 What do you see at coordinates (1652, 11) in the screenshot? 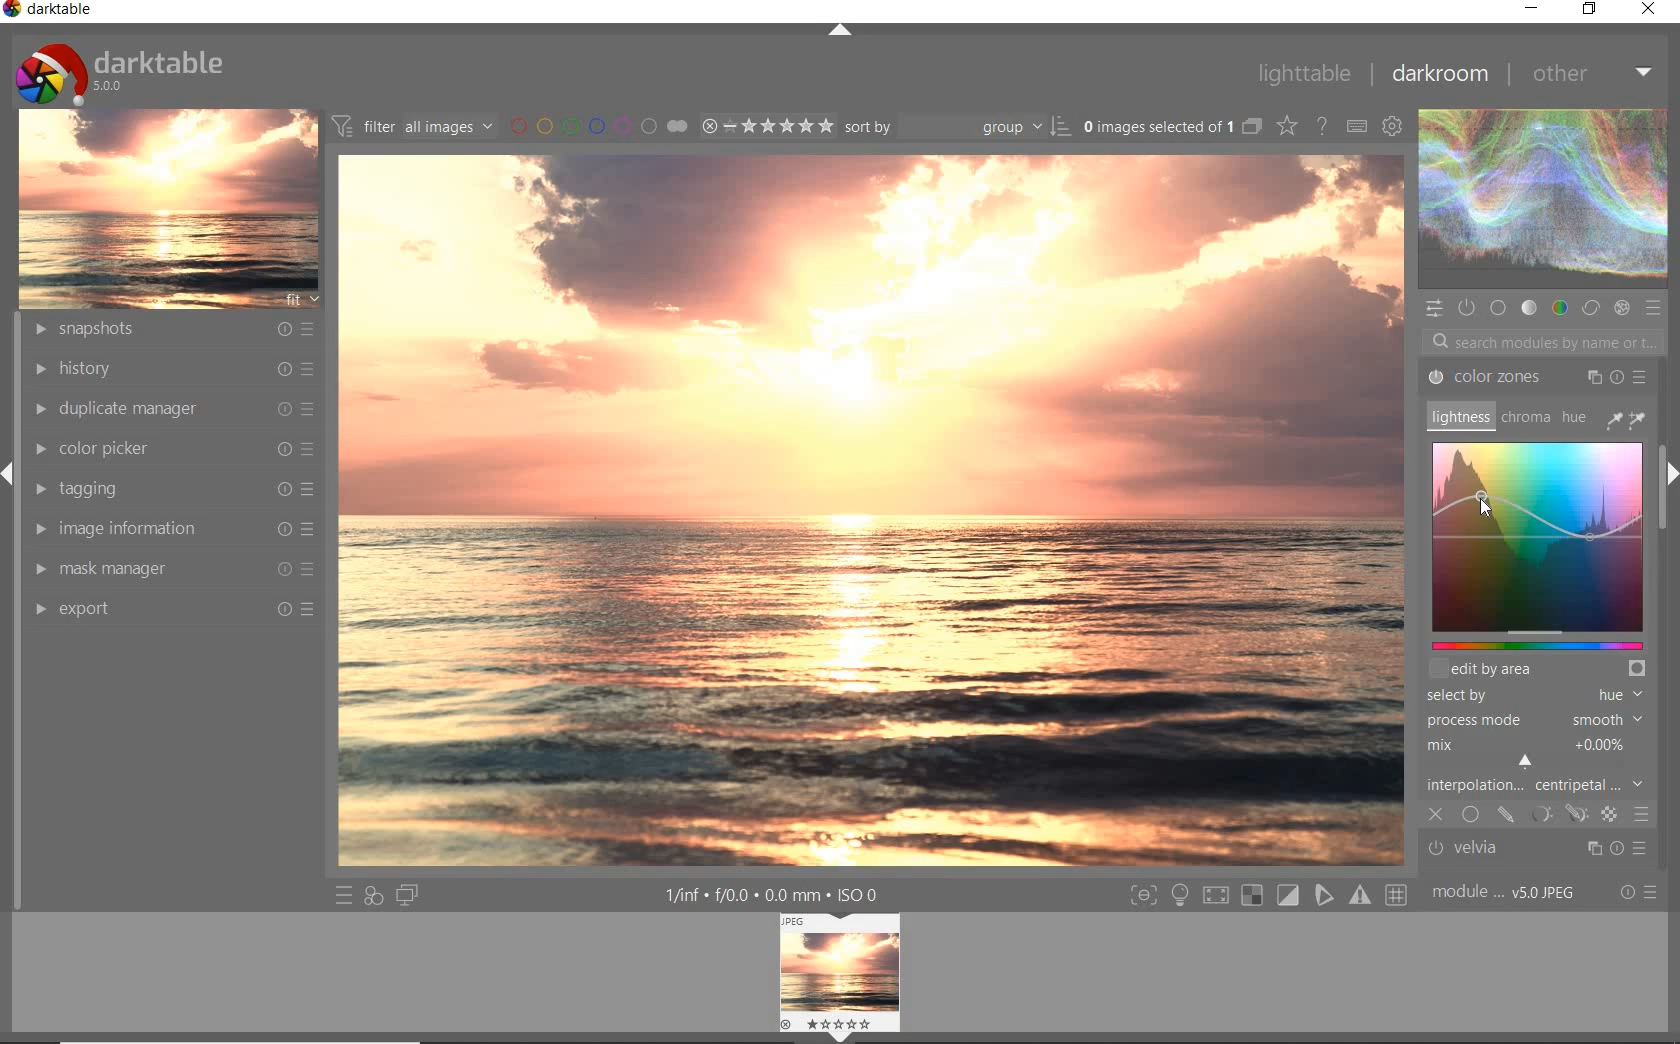
I see `close` at bounding box center [1652, 11].